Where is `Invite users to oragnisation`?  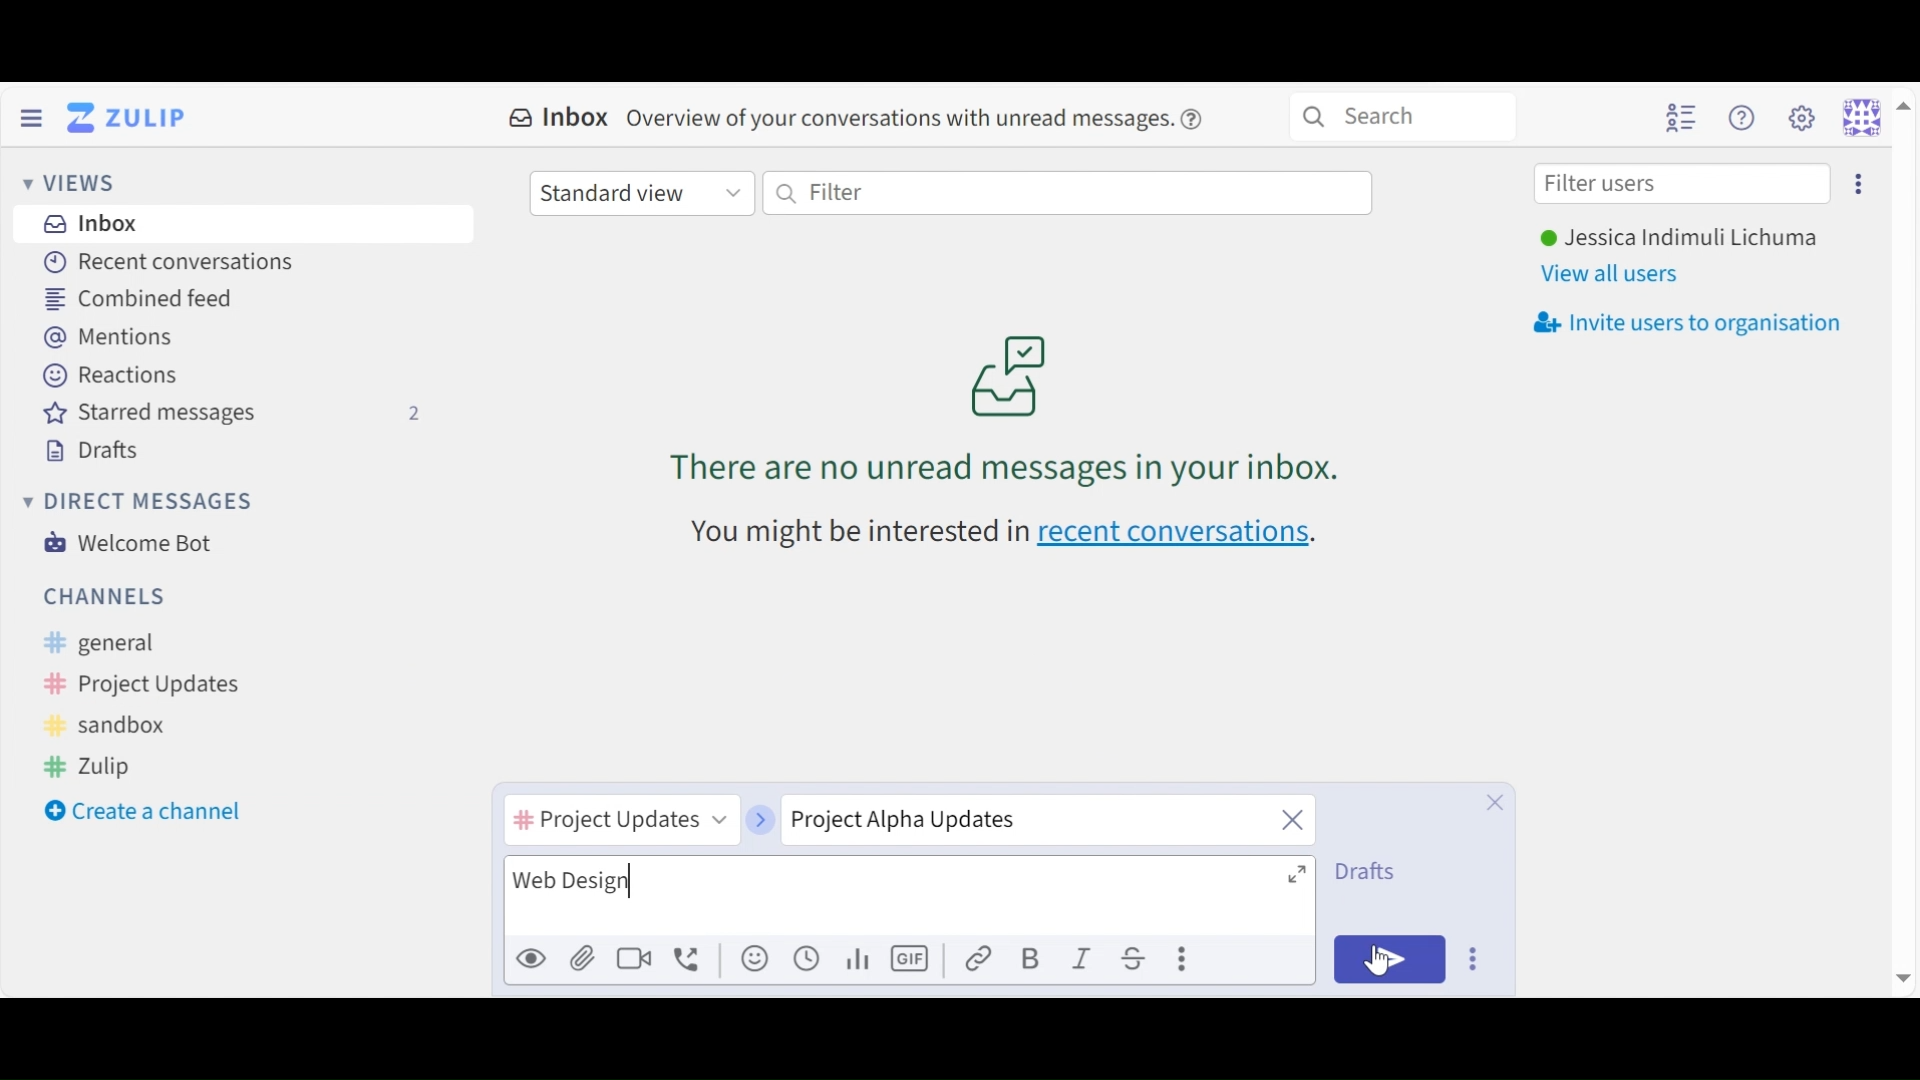 Invite users to oragnisation is located at coordinates (1697, 323).